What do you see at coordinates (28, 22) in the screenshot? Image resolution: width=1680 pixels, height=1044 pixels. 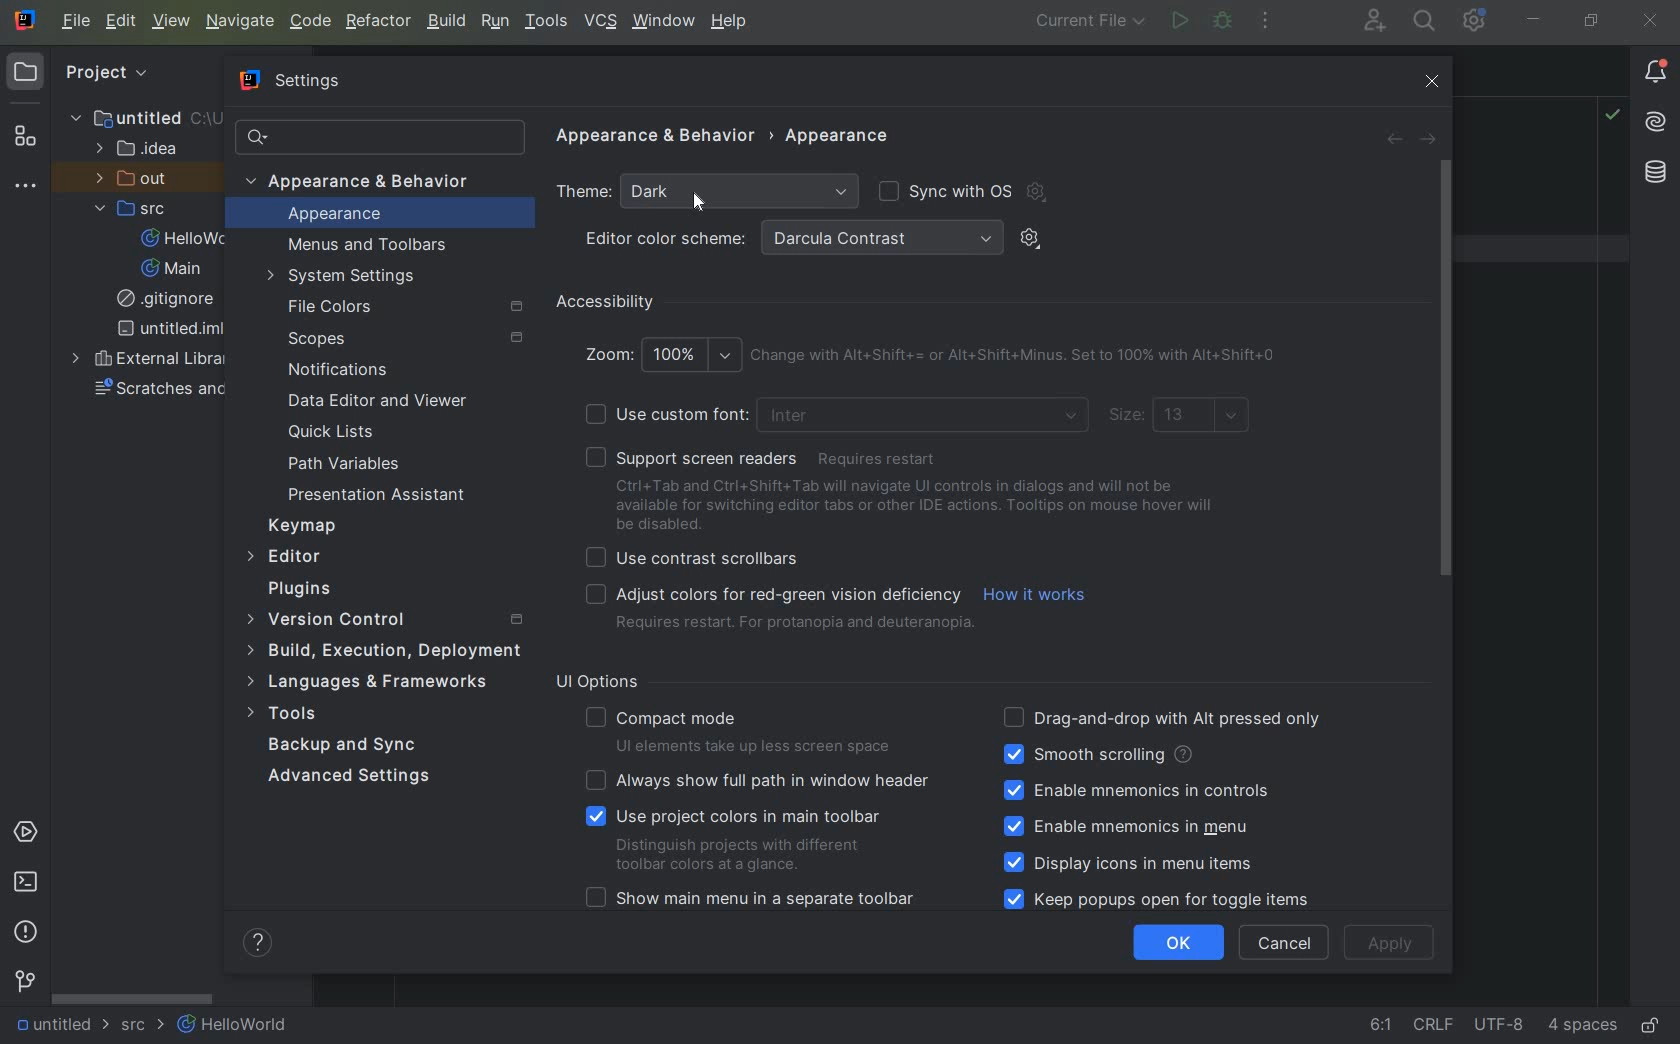 I see `Application logo` at bounding box center [28, 22].